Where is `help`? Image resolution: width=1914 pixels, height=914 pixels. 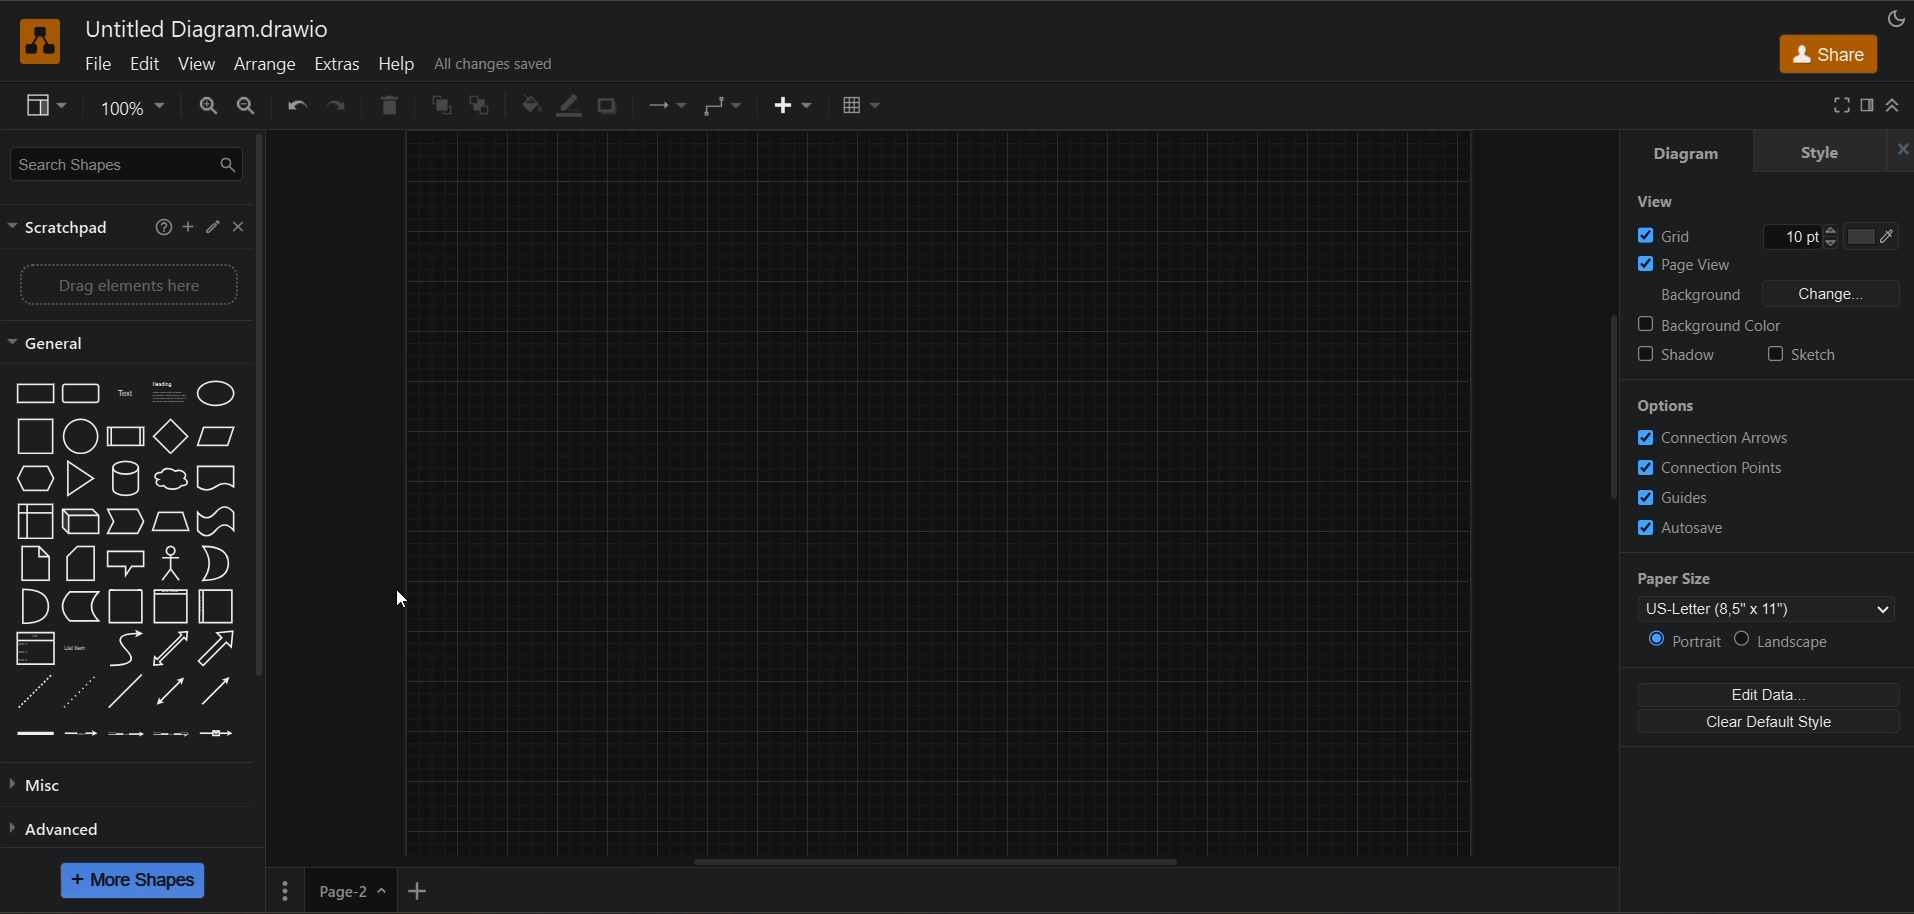 help is located at coordinates (396, 63).